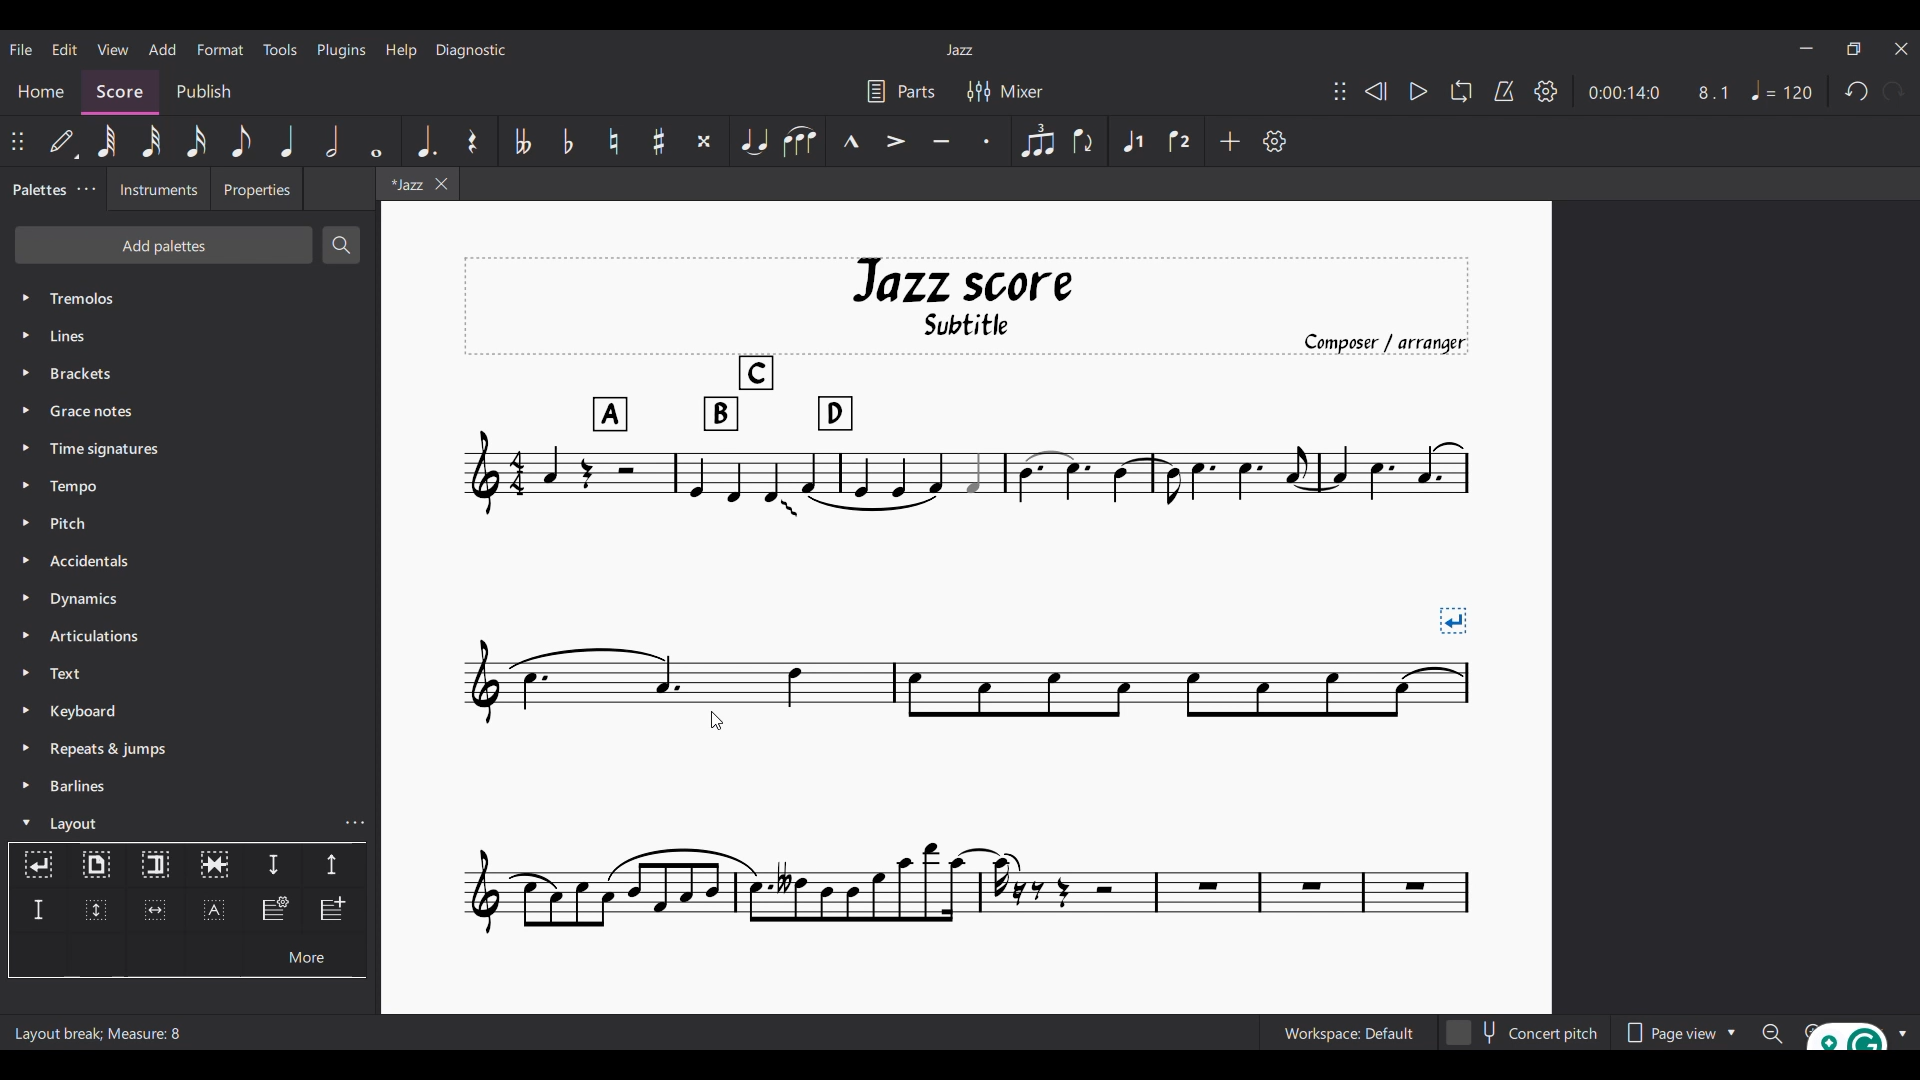 This screenshot has height=1080, width=1920. Describe the element at coordinates (959, 50) in the screenshot. I see `Jazz` at that location.